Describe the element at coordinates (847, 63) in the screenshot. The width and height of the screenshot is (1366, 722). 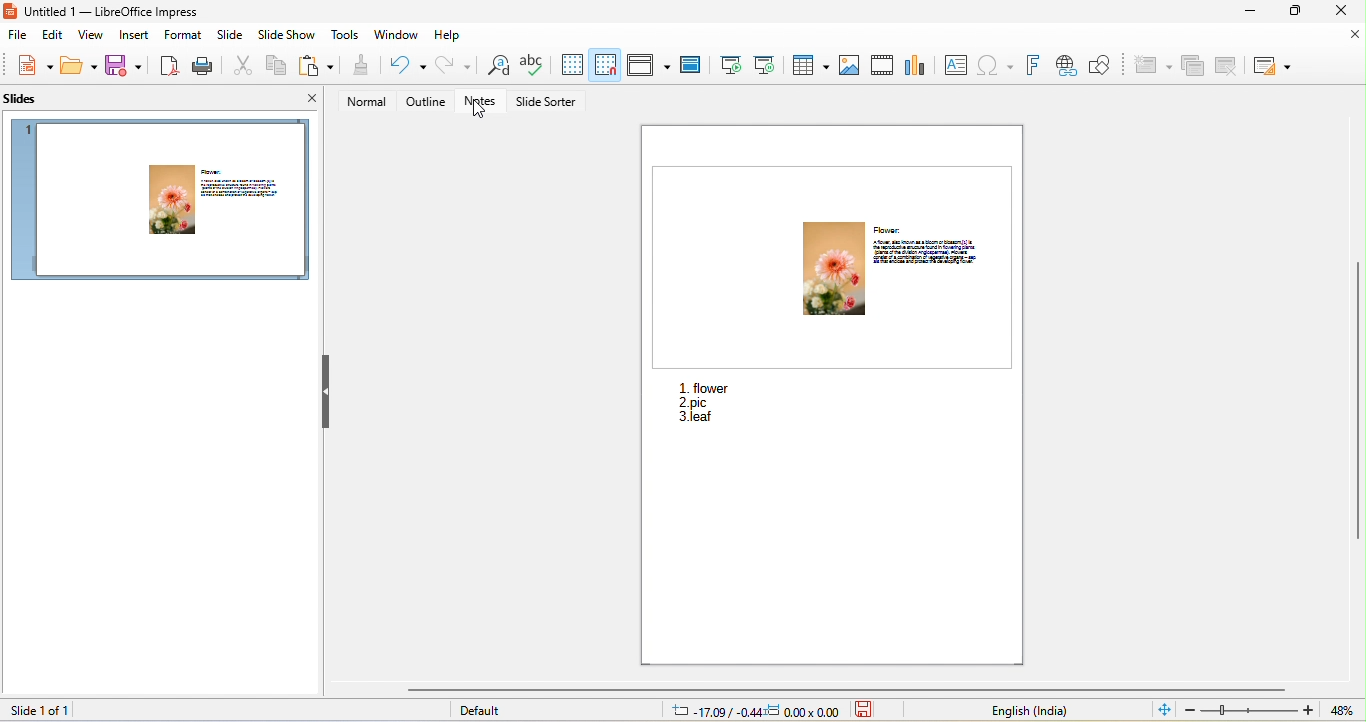
I see `image` at that location.